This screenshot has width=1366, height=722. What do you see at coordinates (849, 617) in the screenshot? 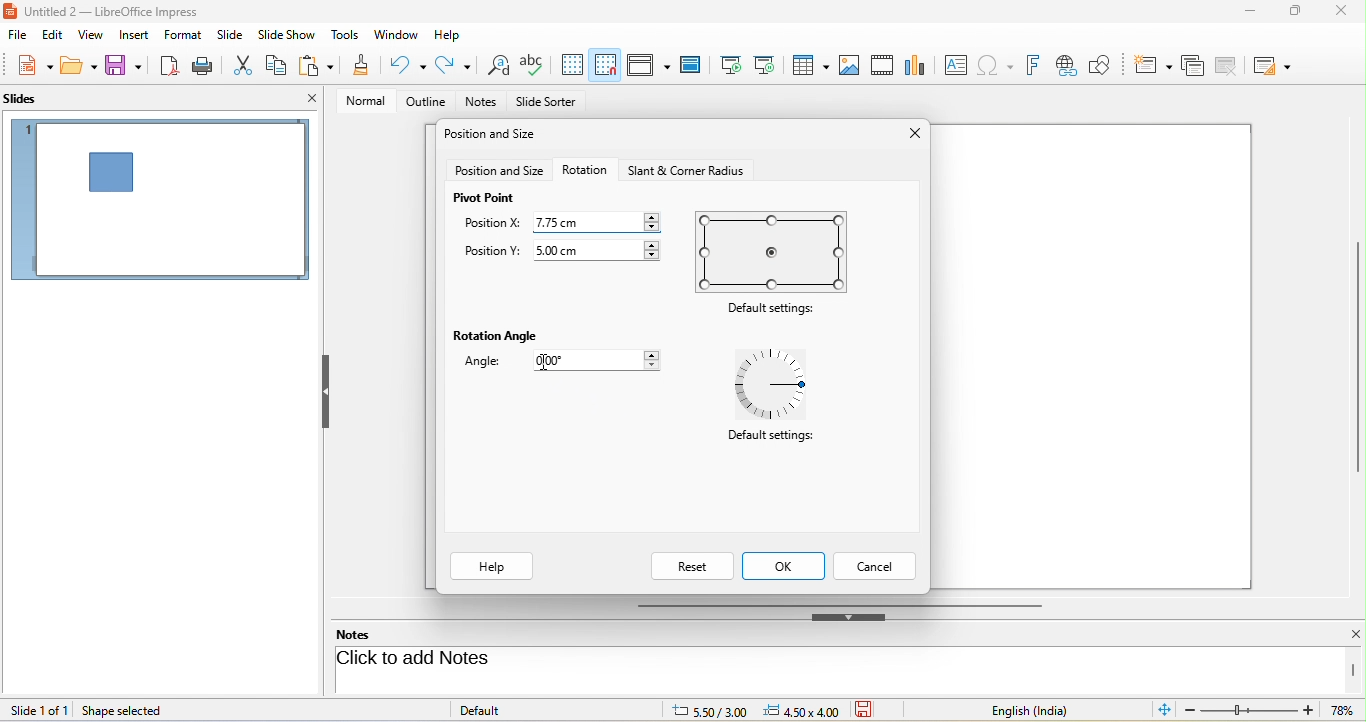
I see `hide` at bounding box center [849, 617].